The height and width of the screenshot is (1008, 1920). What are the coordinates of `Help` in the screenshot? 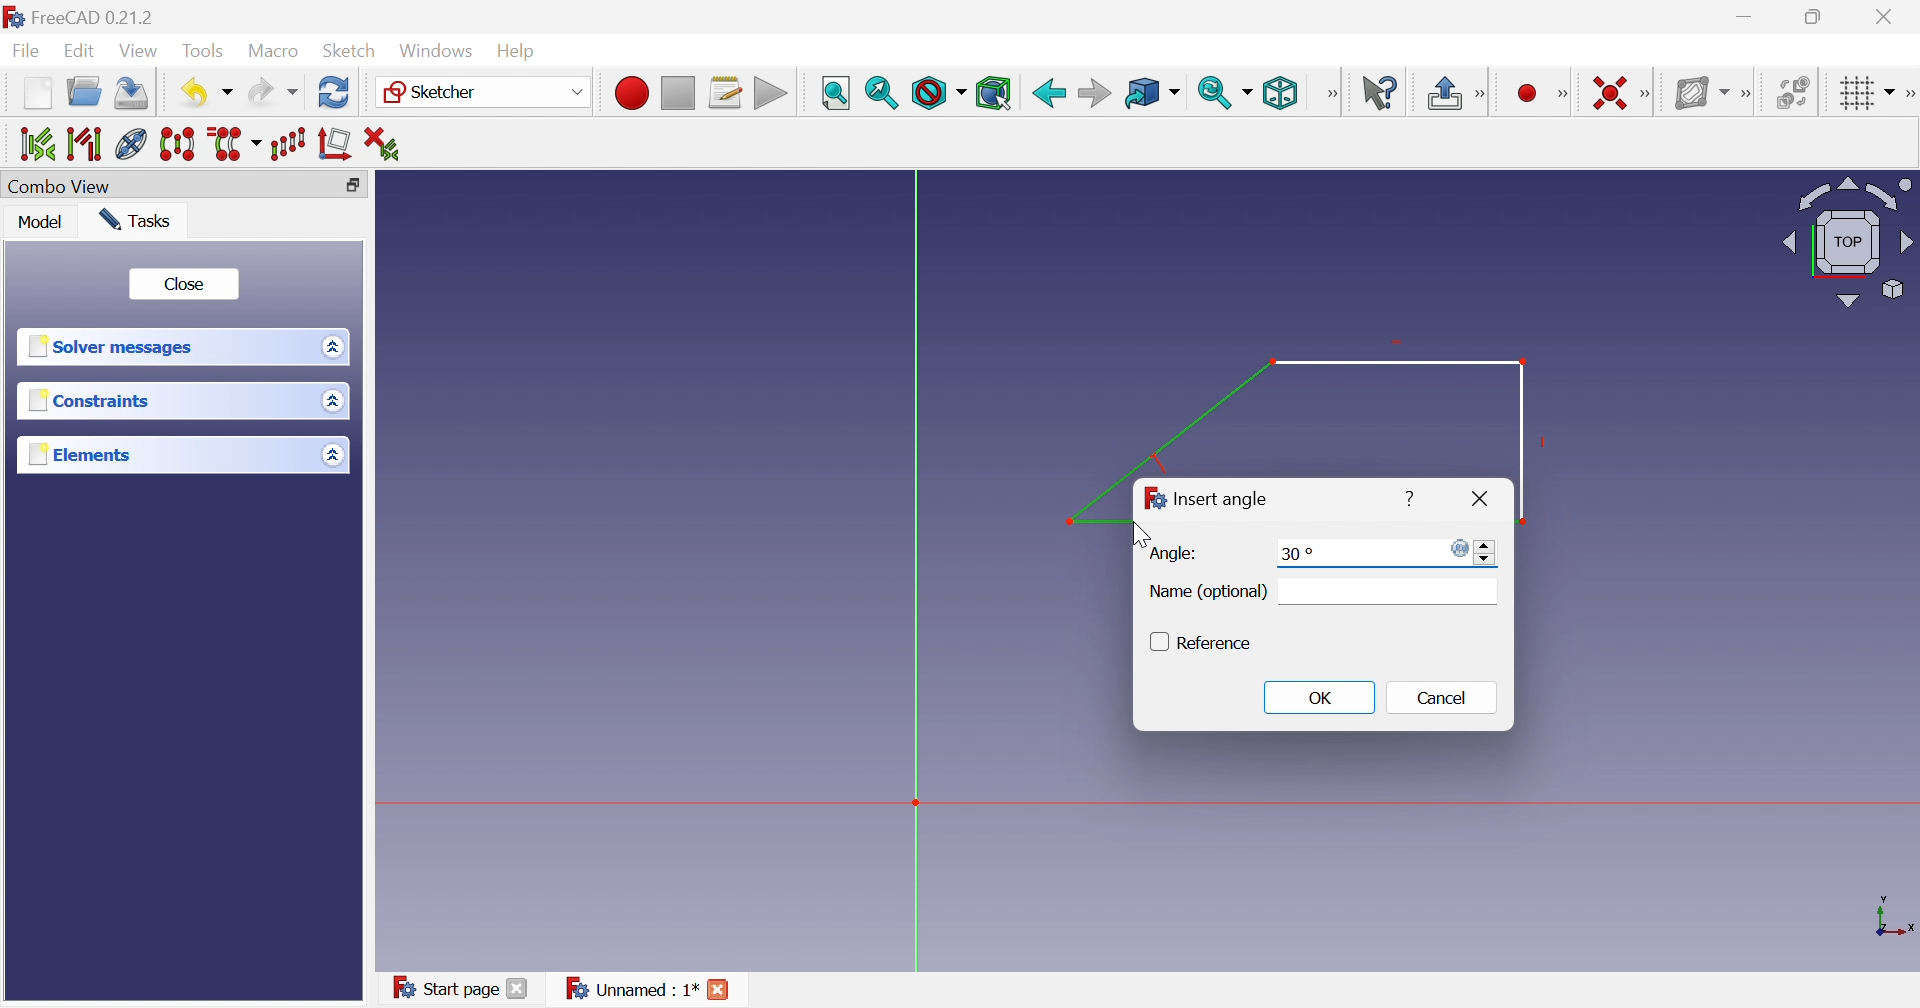 It's located at (524, 49).